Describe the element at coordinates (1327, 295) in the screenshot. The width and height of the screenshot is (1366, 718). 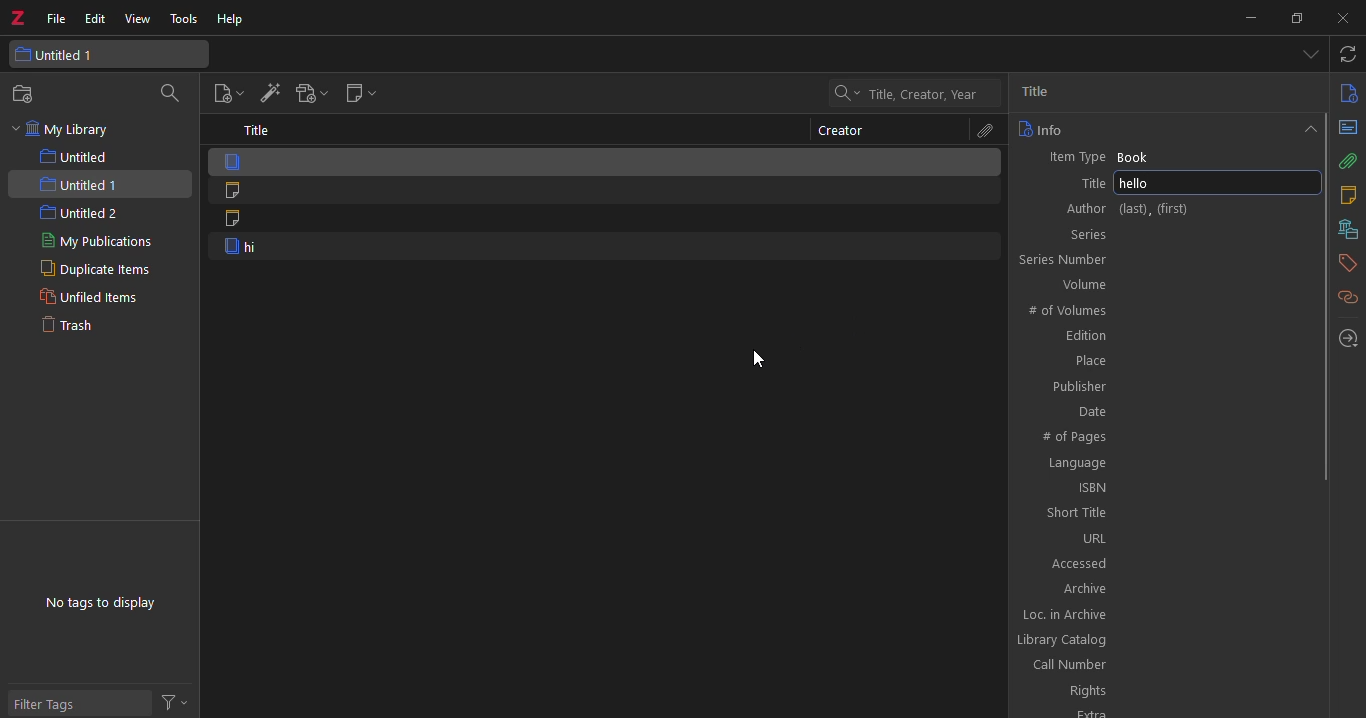
I see `scroll bar` at that location.